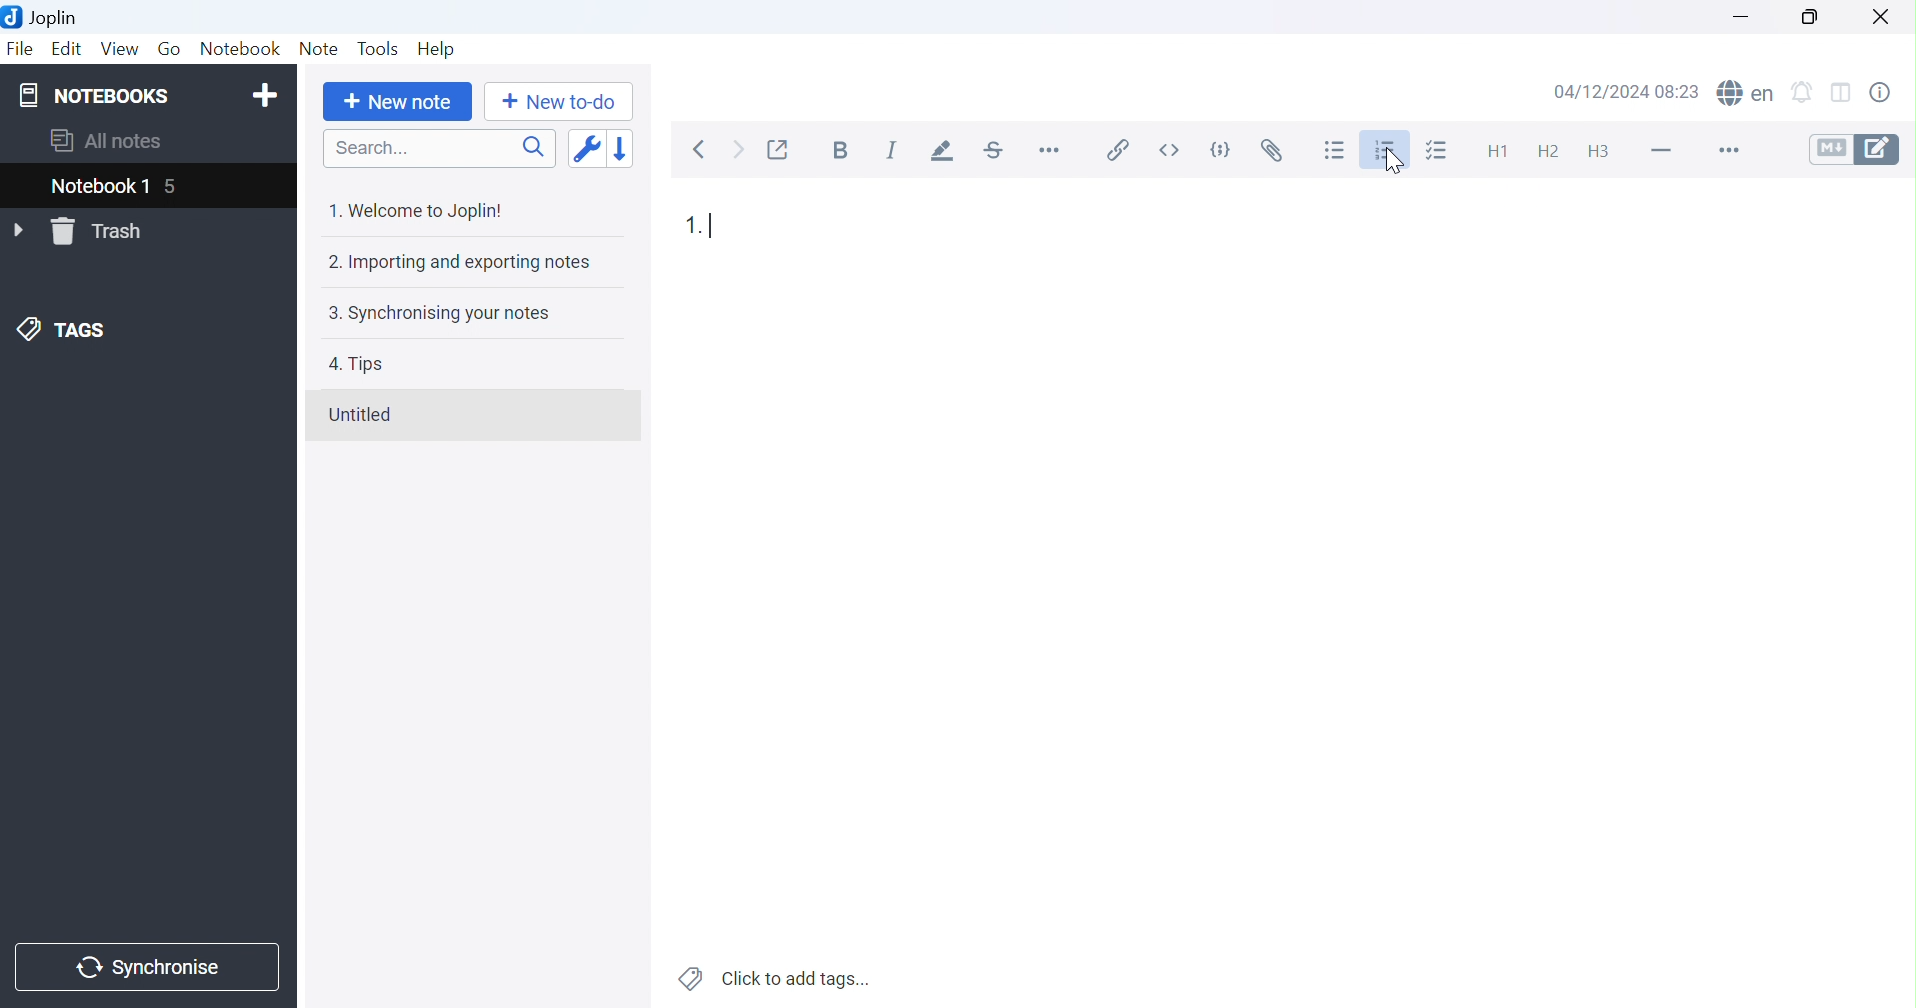 The height and width of the screenshot is (1008, 1916). What do you see at coordinates (102, 232) in the screenshot?
I see `Trash` at bounding box center [102, 232].